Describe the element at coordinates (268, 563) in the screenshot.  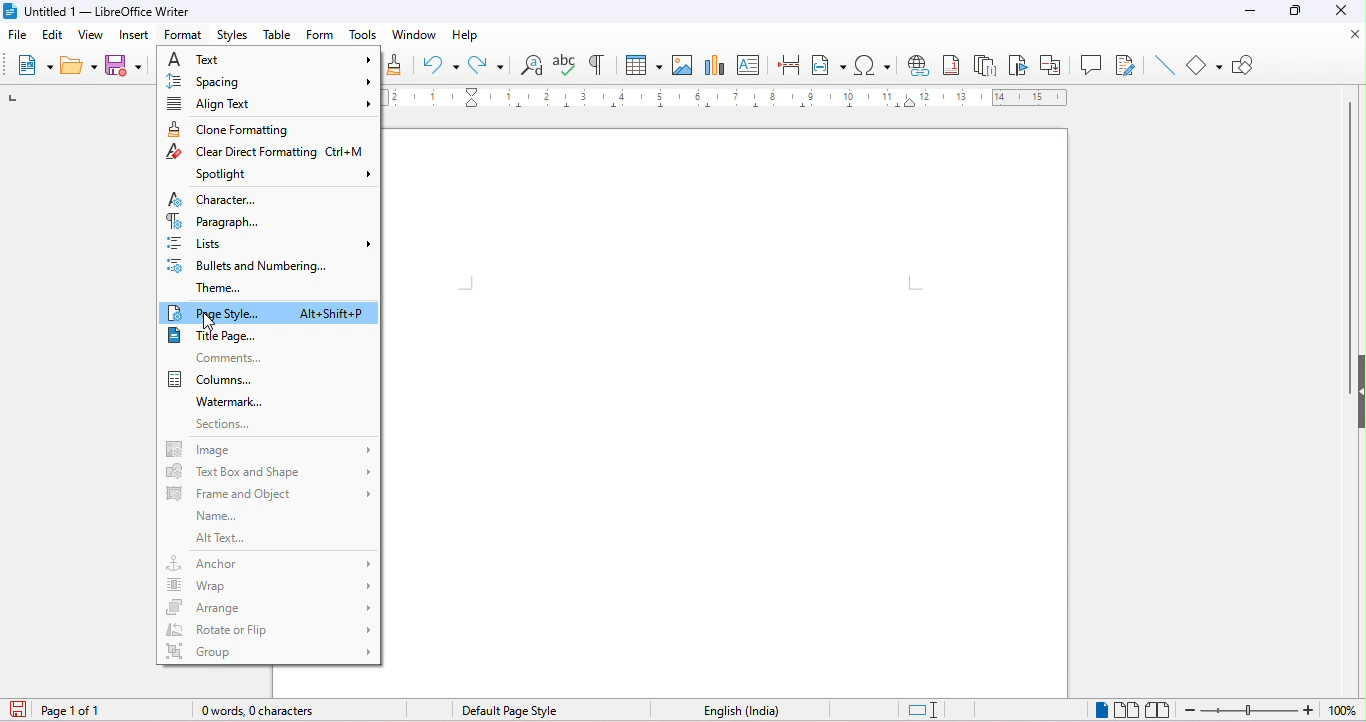
I see `anchor` at that location.